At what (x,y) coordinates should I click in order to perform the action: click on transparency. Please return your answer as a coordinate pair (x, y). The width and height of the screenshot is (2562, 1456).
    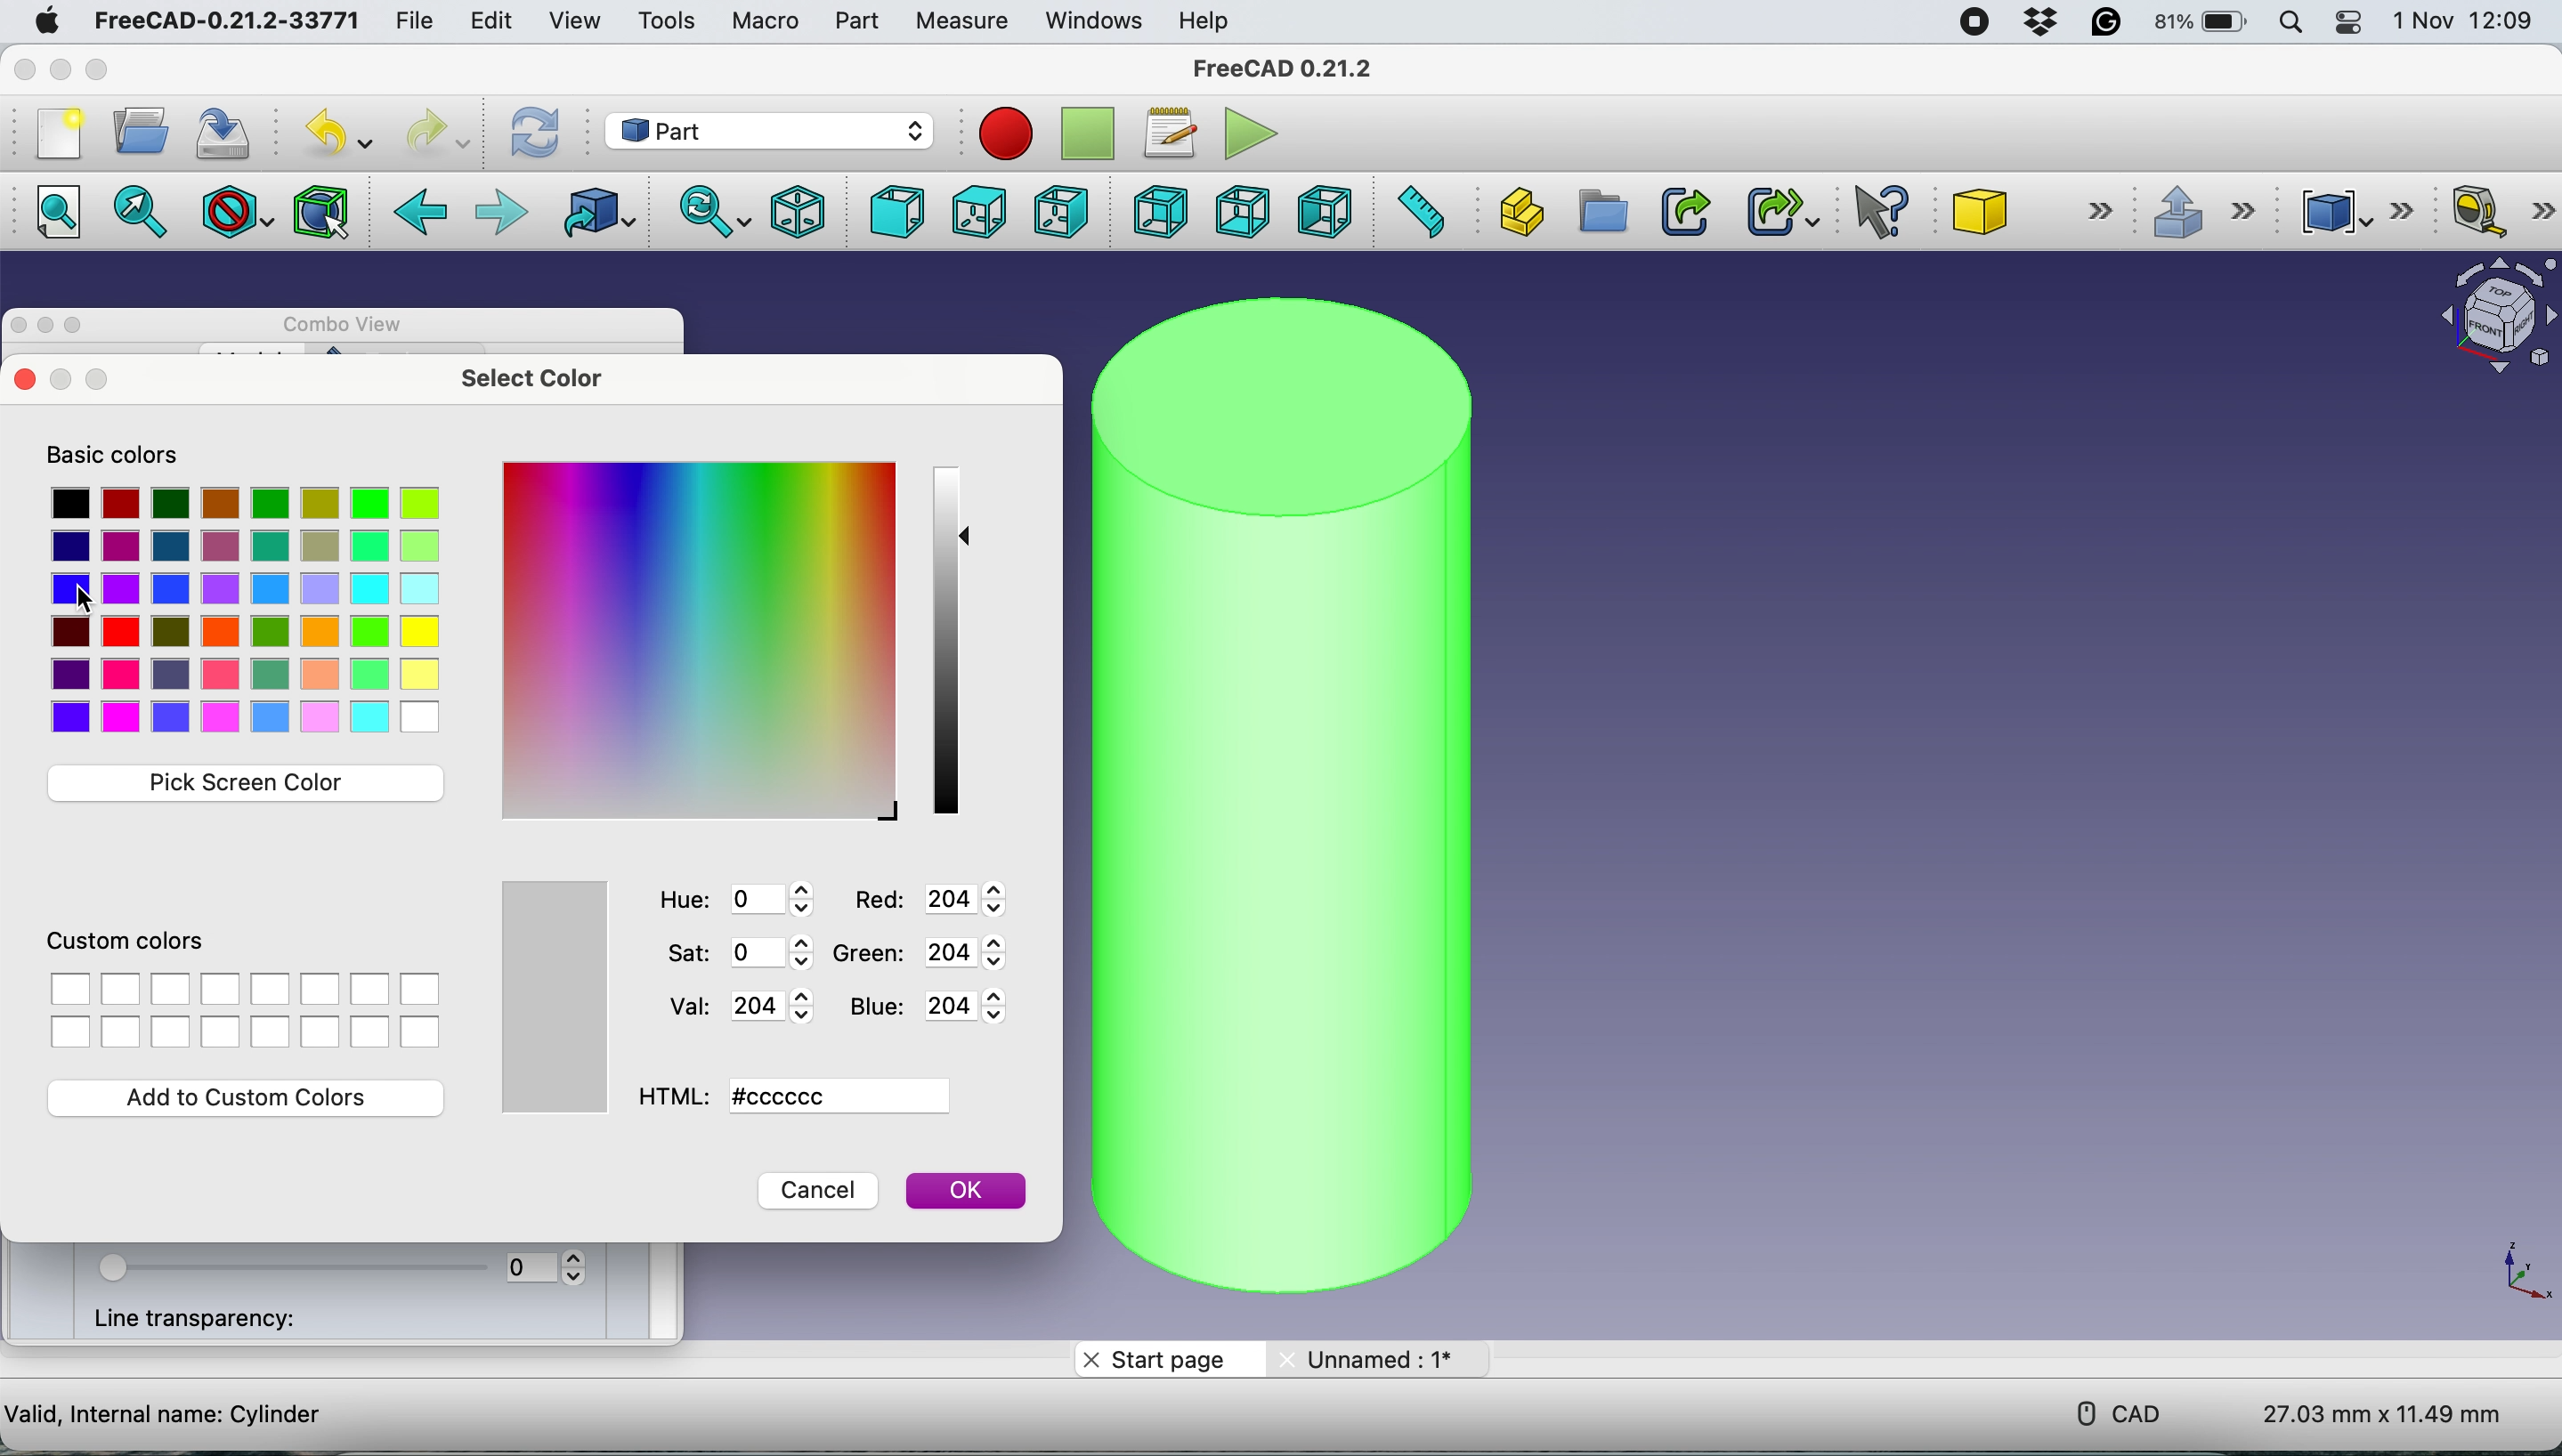
    Looking at the image, I should click on (338, 1267).